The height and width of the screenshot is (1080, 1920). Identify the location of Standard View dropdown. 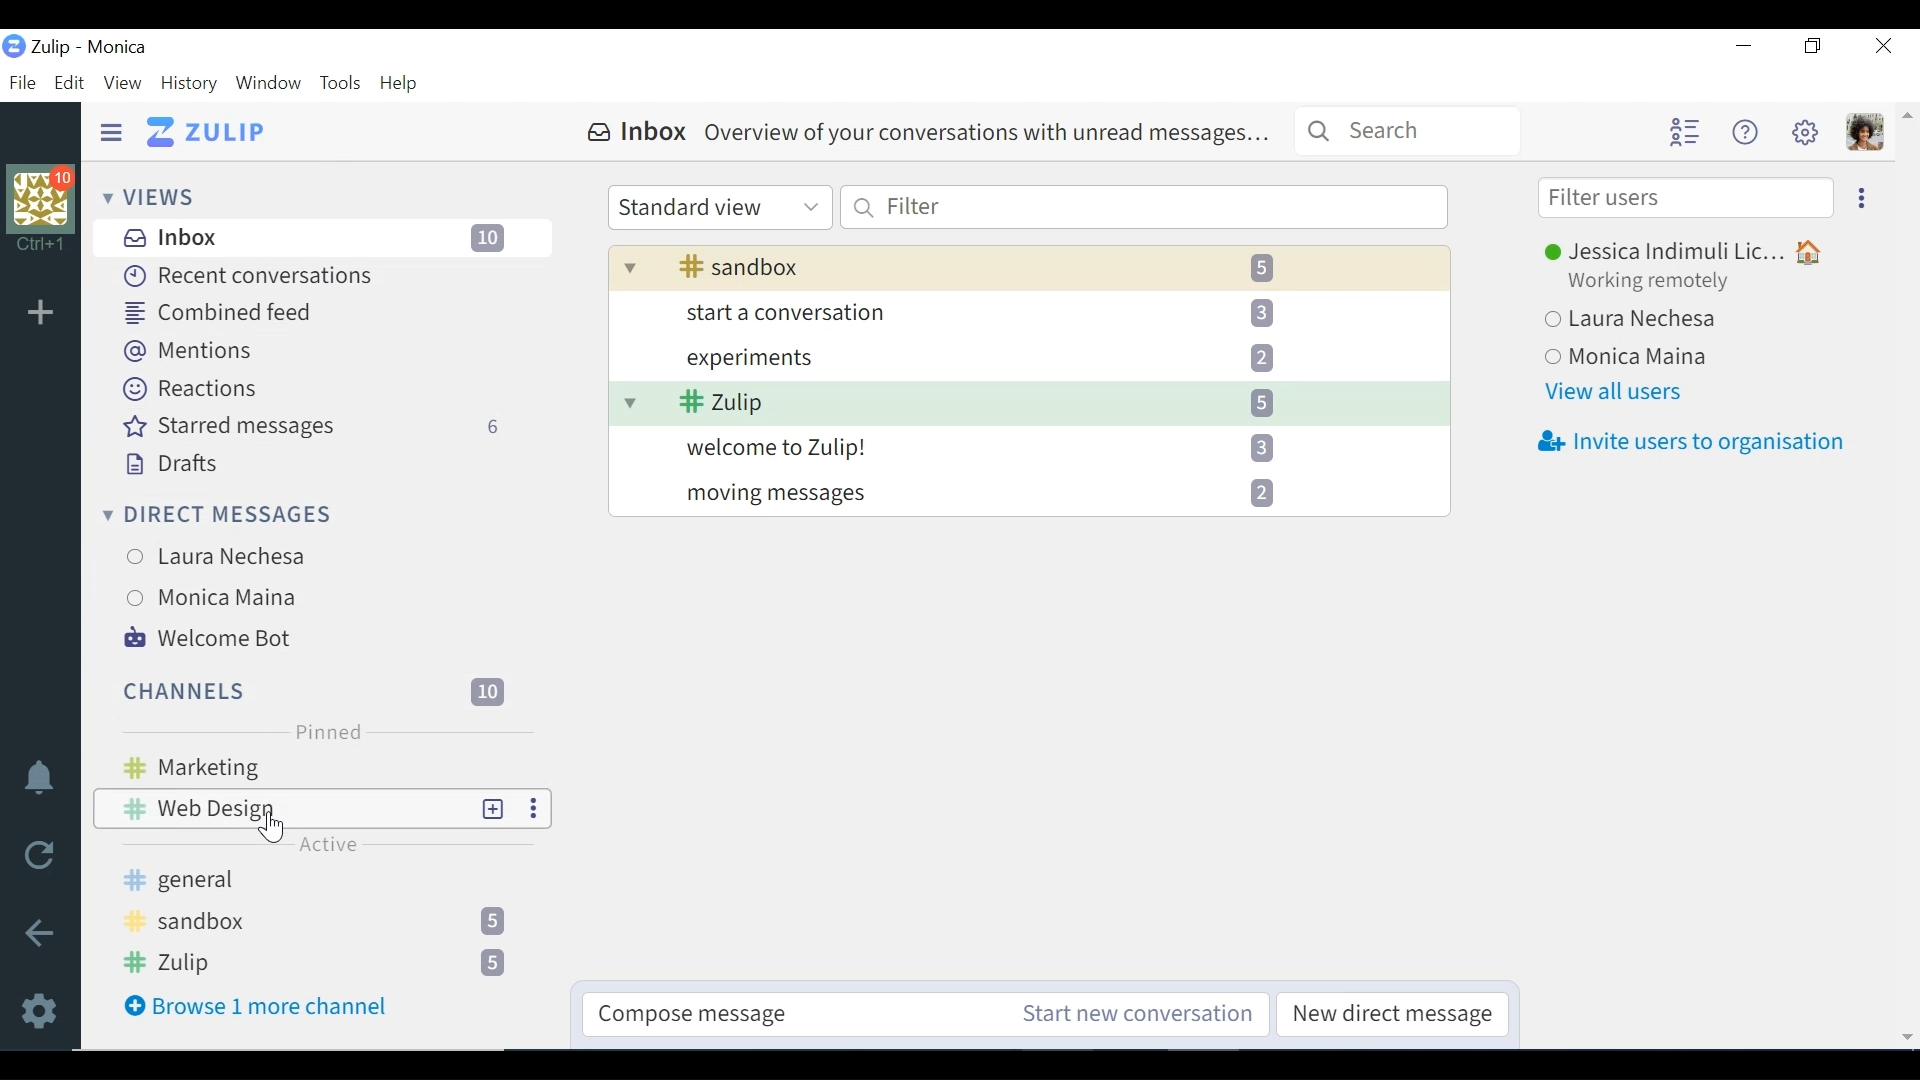
(719, 208).